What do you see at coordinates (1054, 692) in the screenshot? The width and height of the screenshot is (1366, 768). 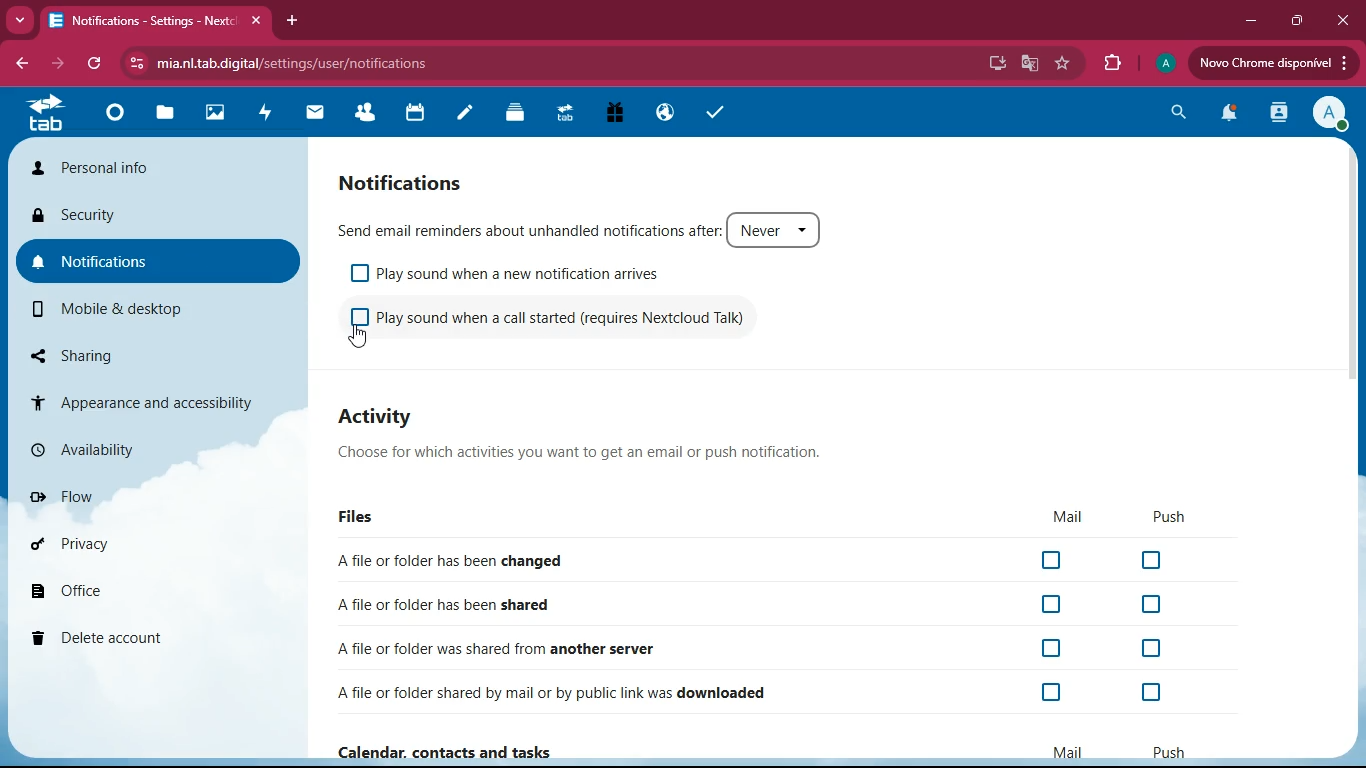 I see `off` at bounding box center [1054, 692].